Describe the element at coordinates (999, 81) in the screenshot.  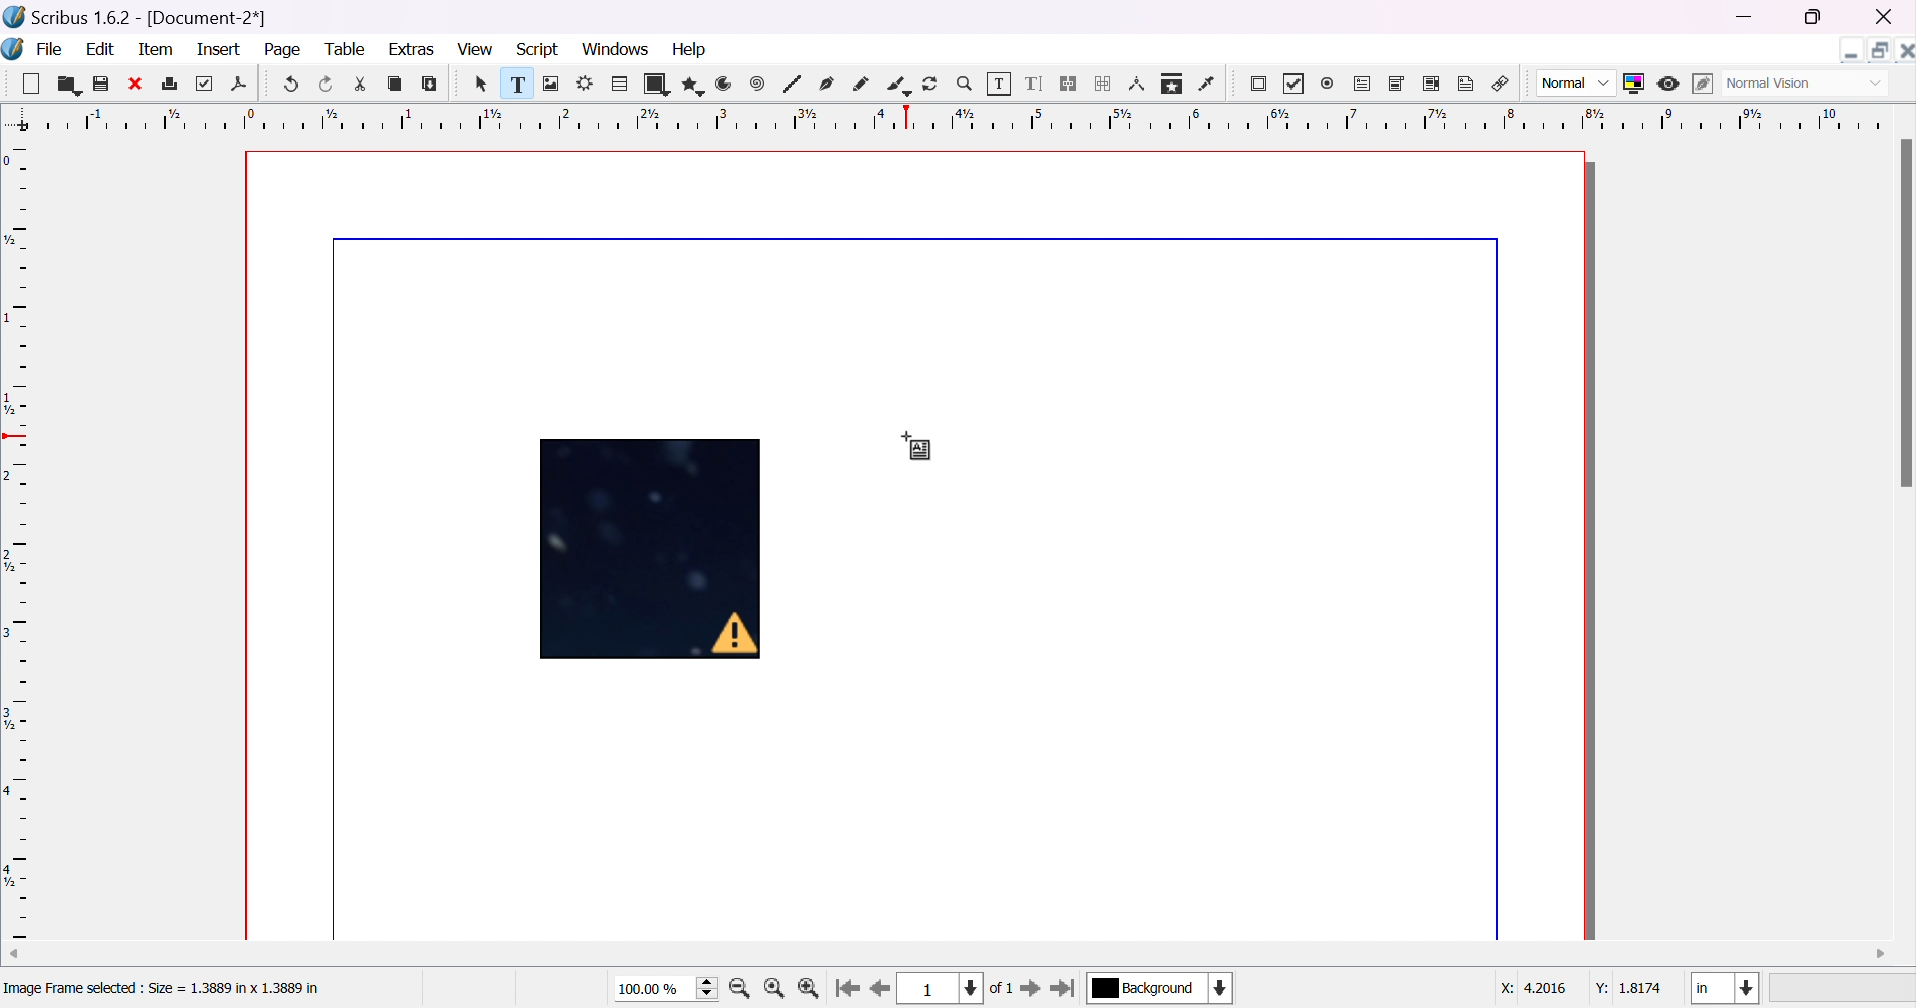
I see `edit contents of frame` at that location.